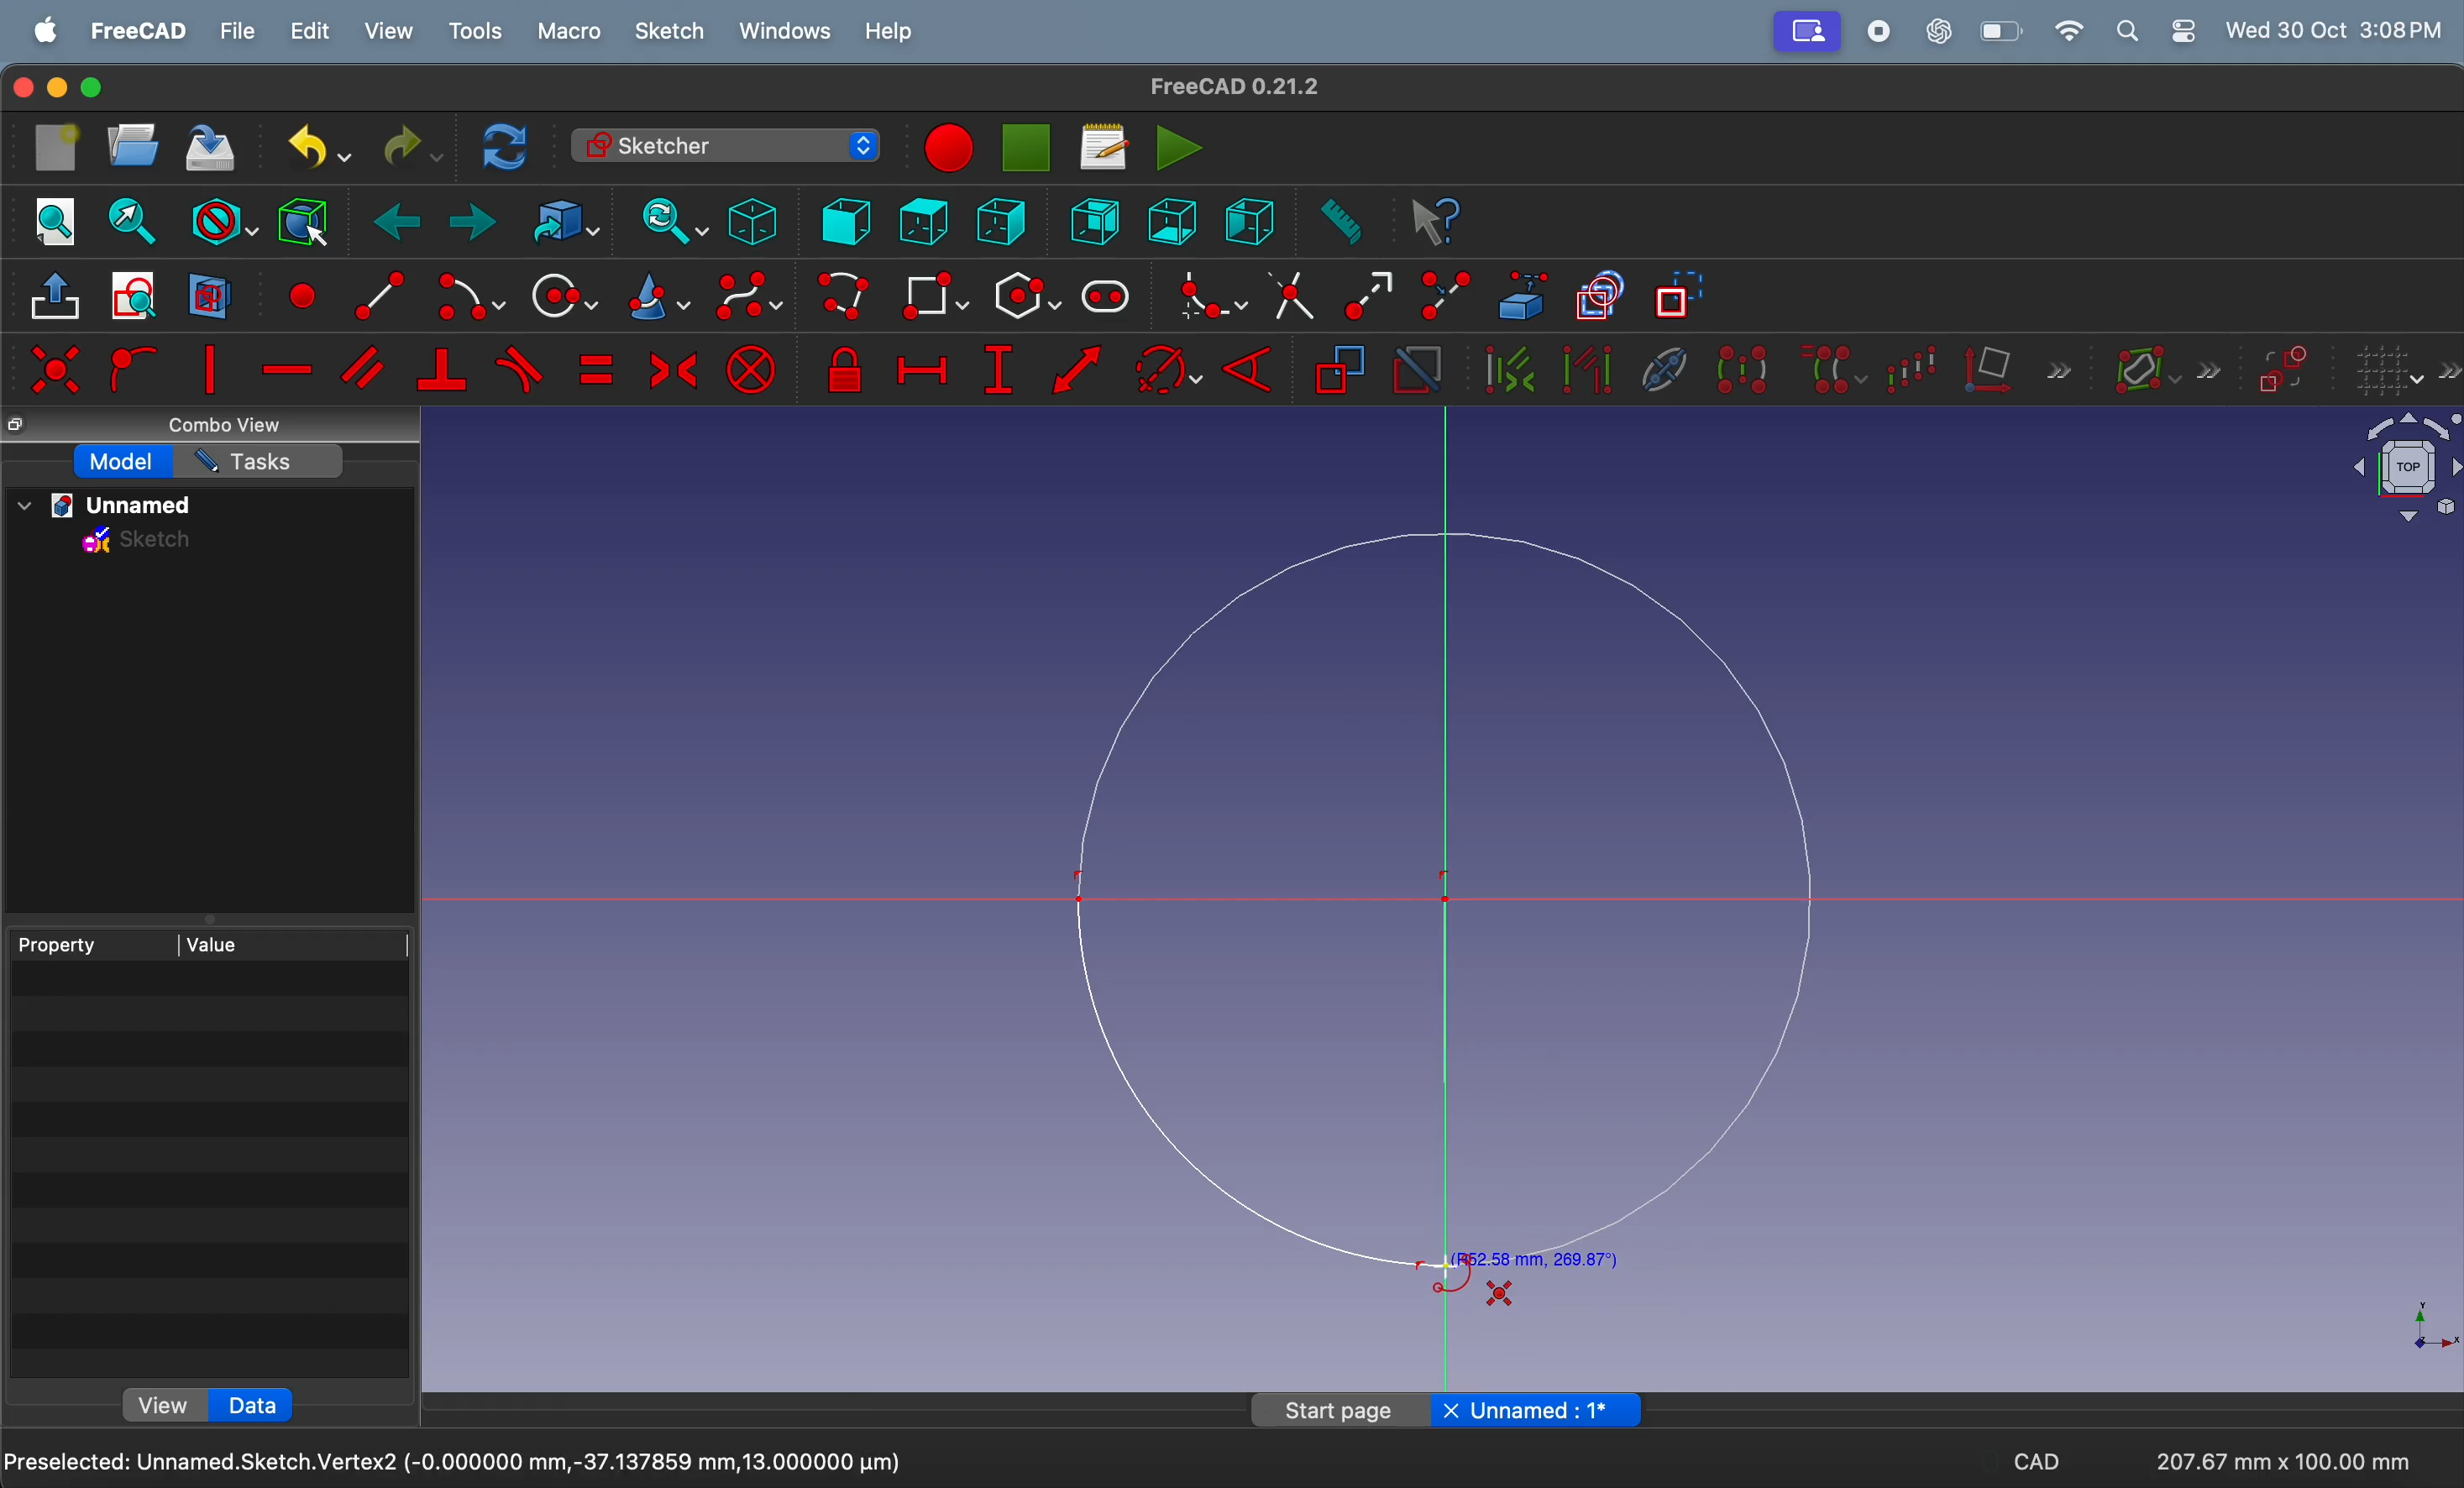  I want to click on trim edge , so click(1290, 294).